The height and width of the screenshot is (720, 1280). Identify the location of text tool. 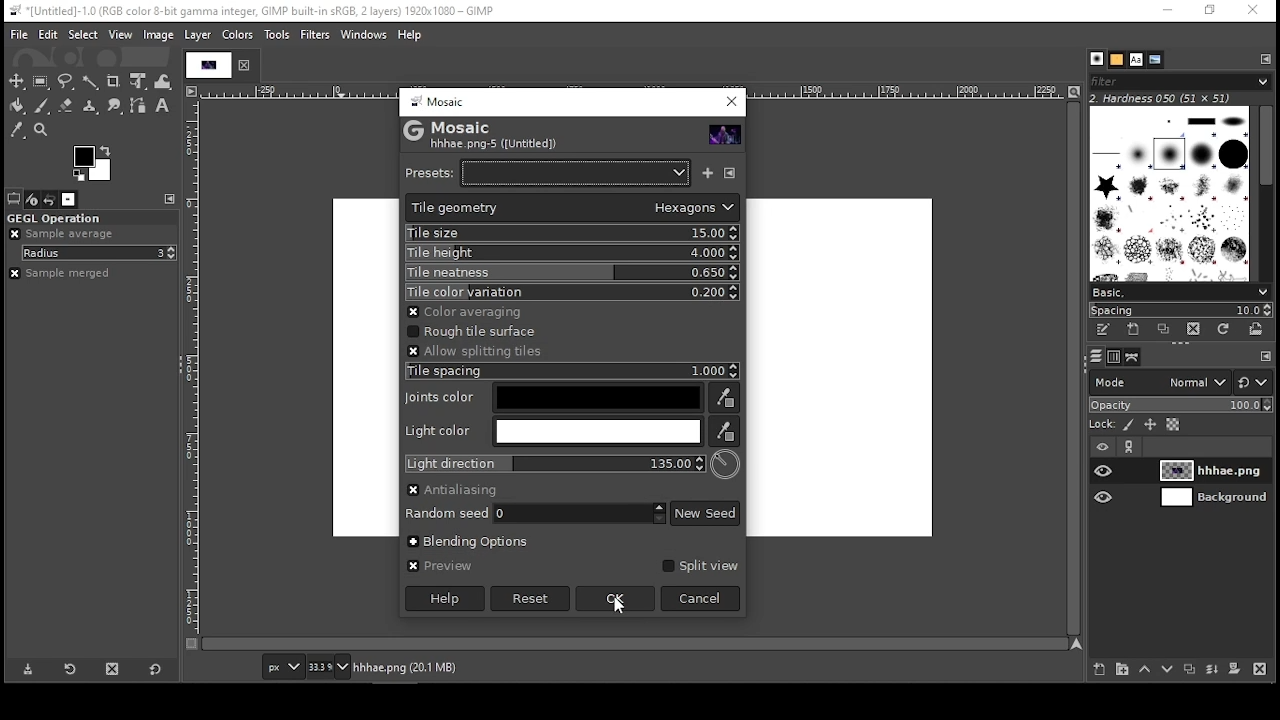
(164, 109).